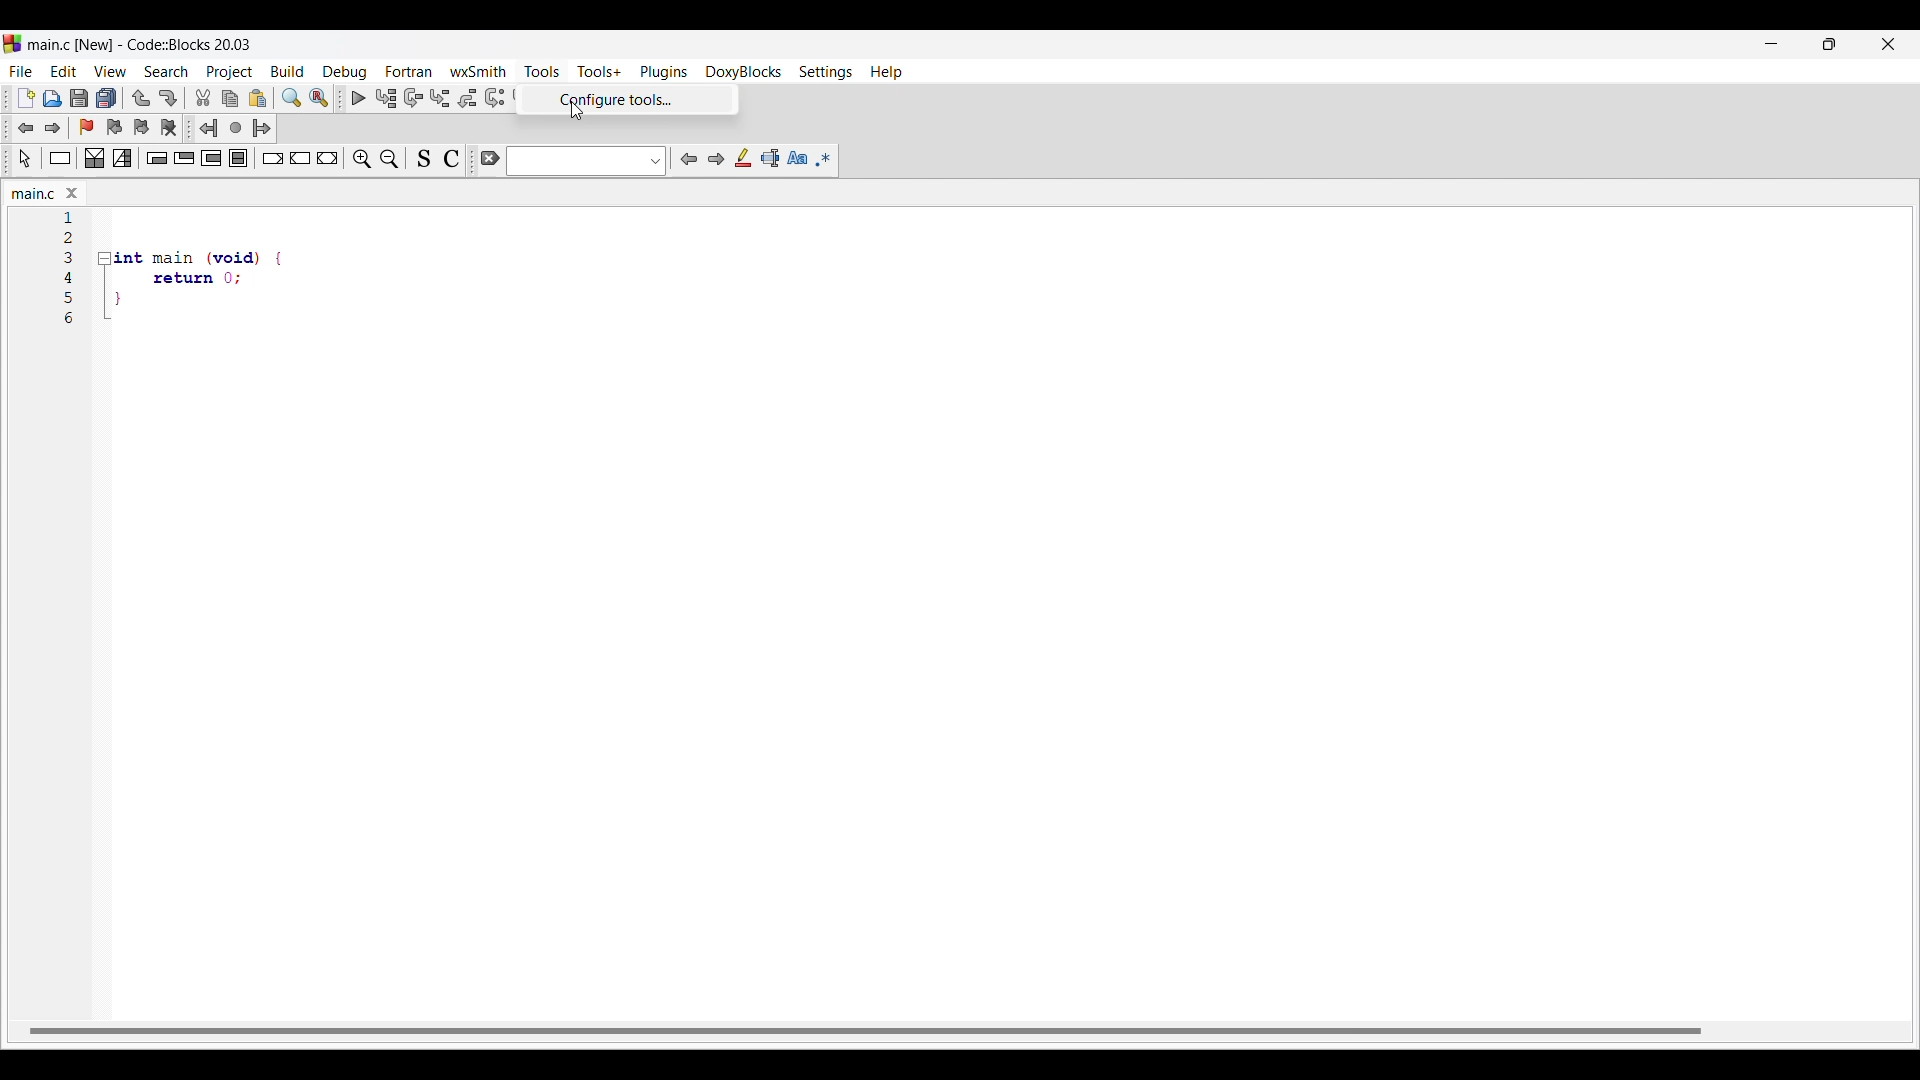 The image size is (1920, 1080). Describe the element at coordinates (424, 160) in the screenshot. I see `Toggle source` at that location.